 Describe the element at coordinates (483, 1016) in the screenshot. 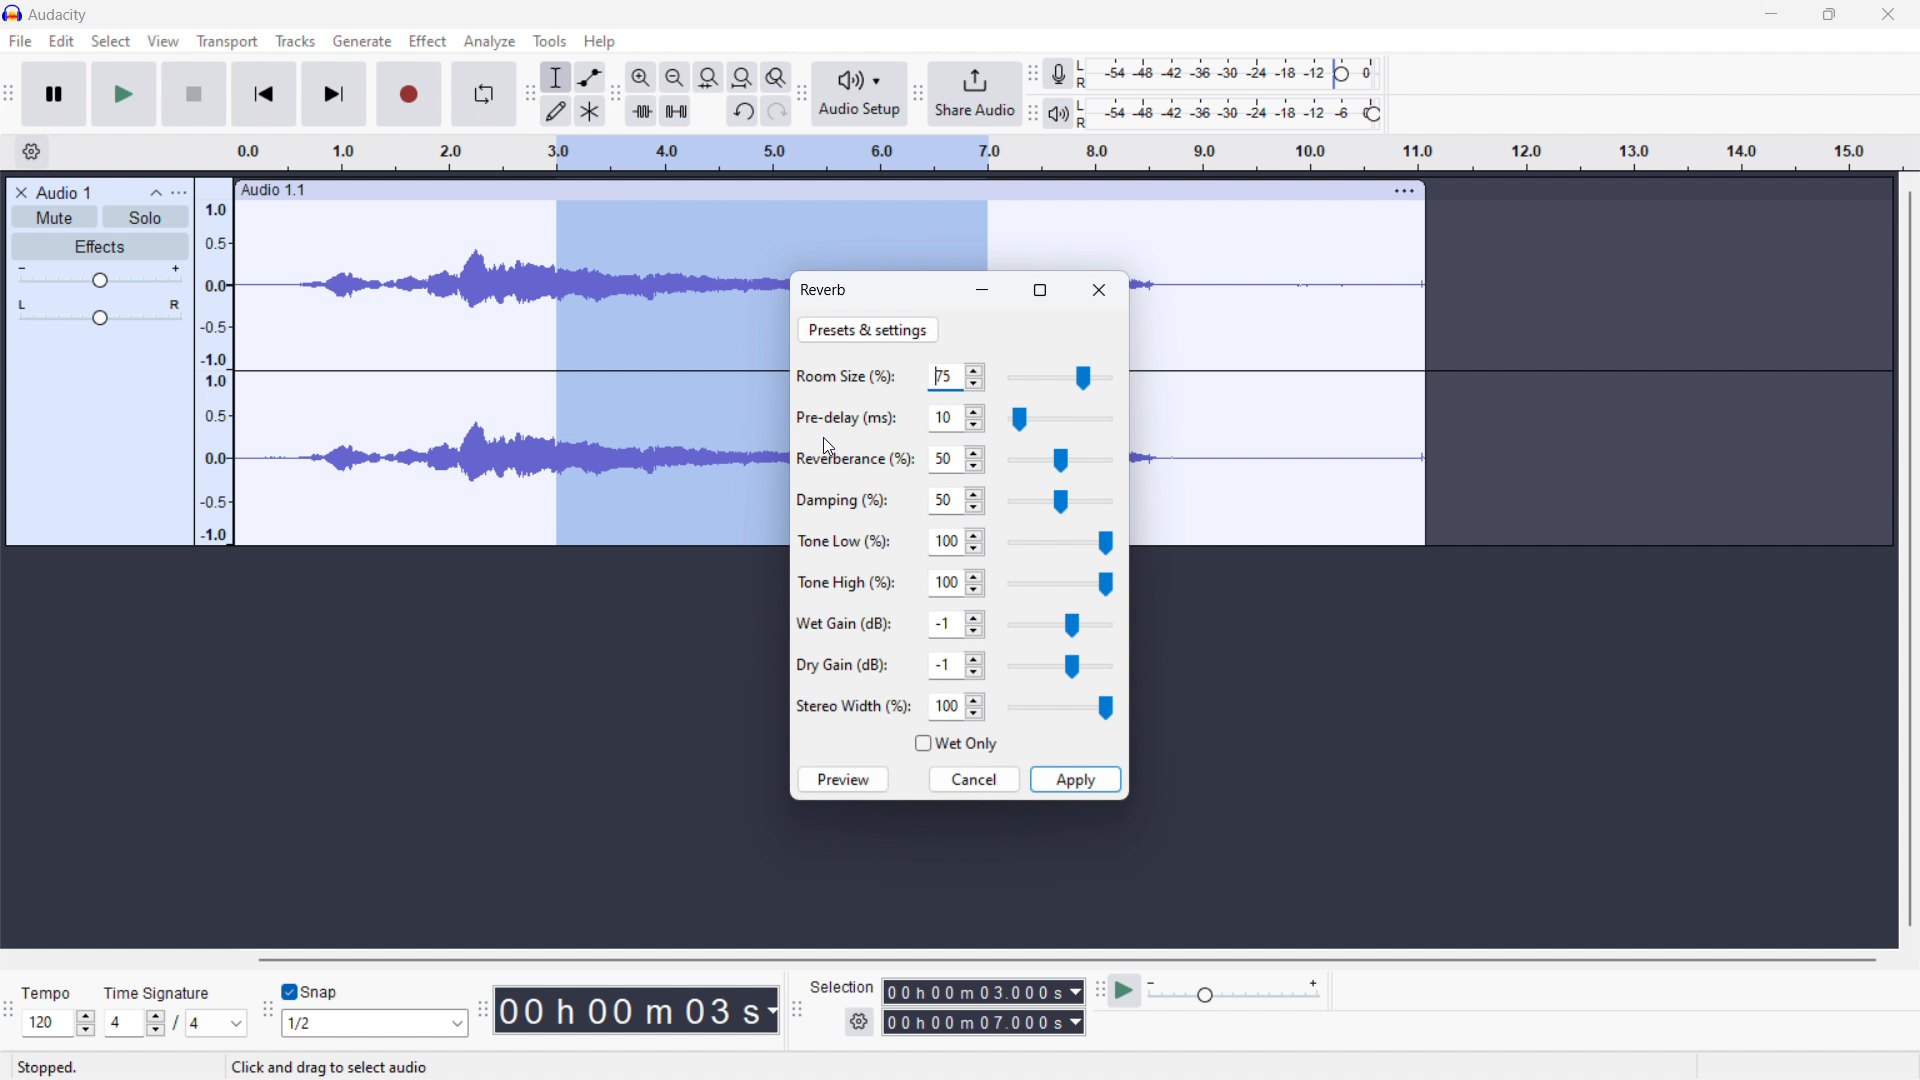

I see `time toolbar` at that location.